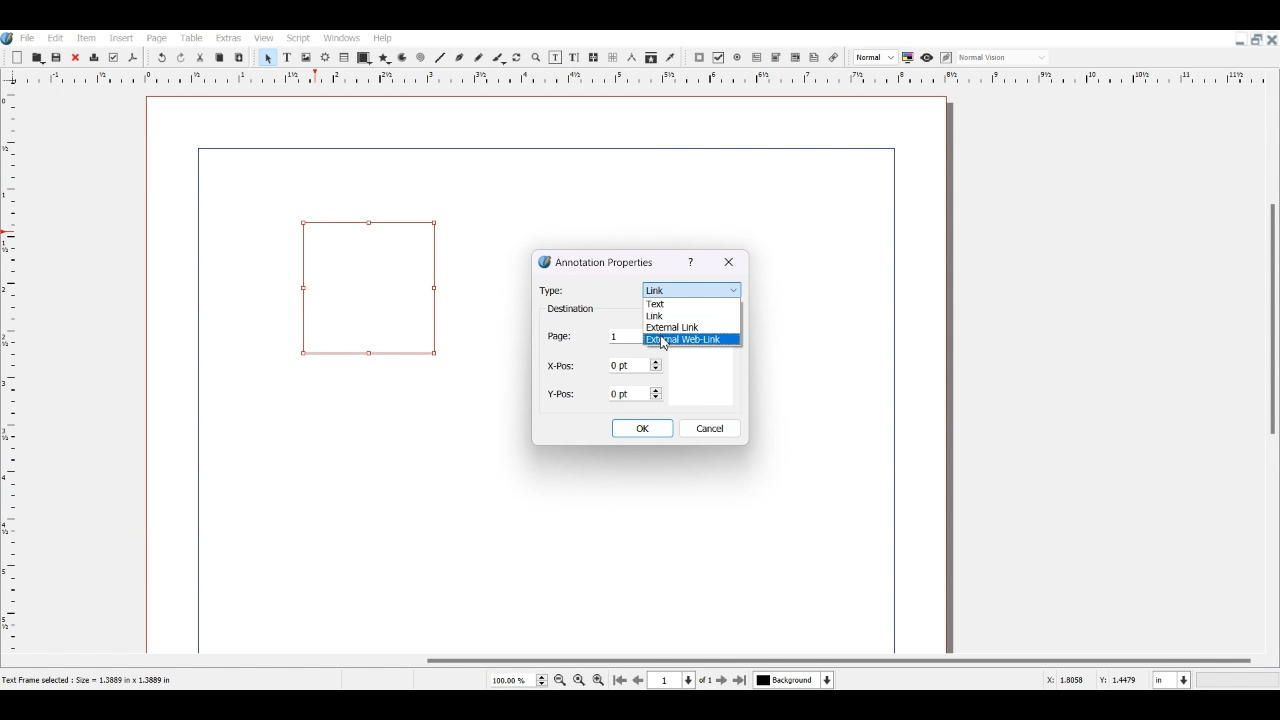  What do you see at coordinates (728, 262) in the screenshot?
I see `Close` at bounding box center [728, 262].